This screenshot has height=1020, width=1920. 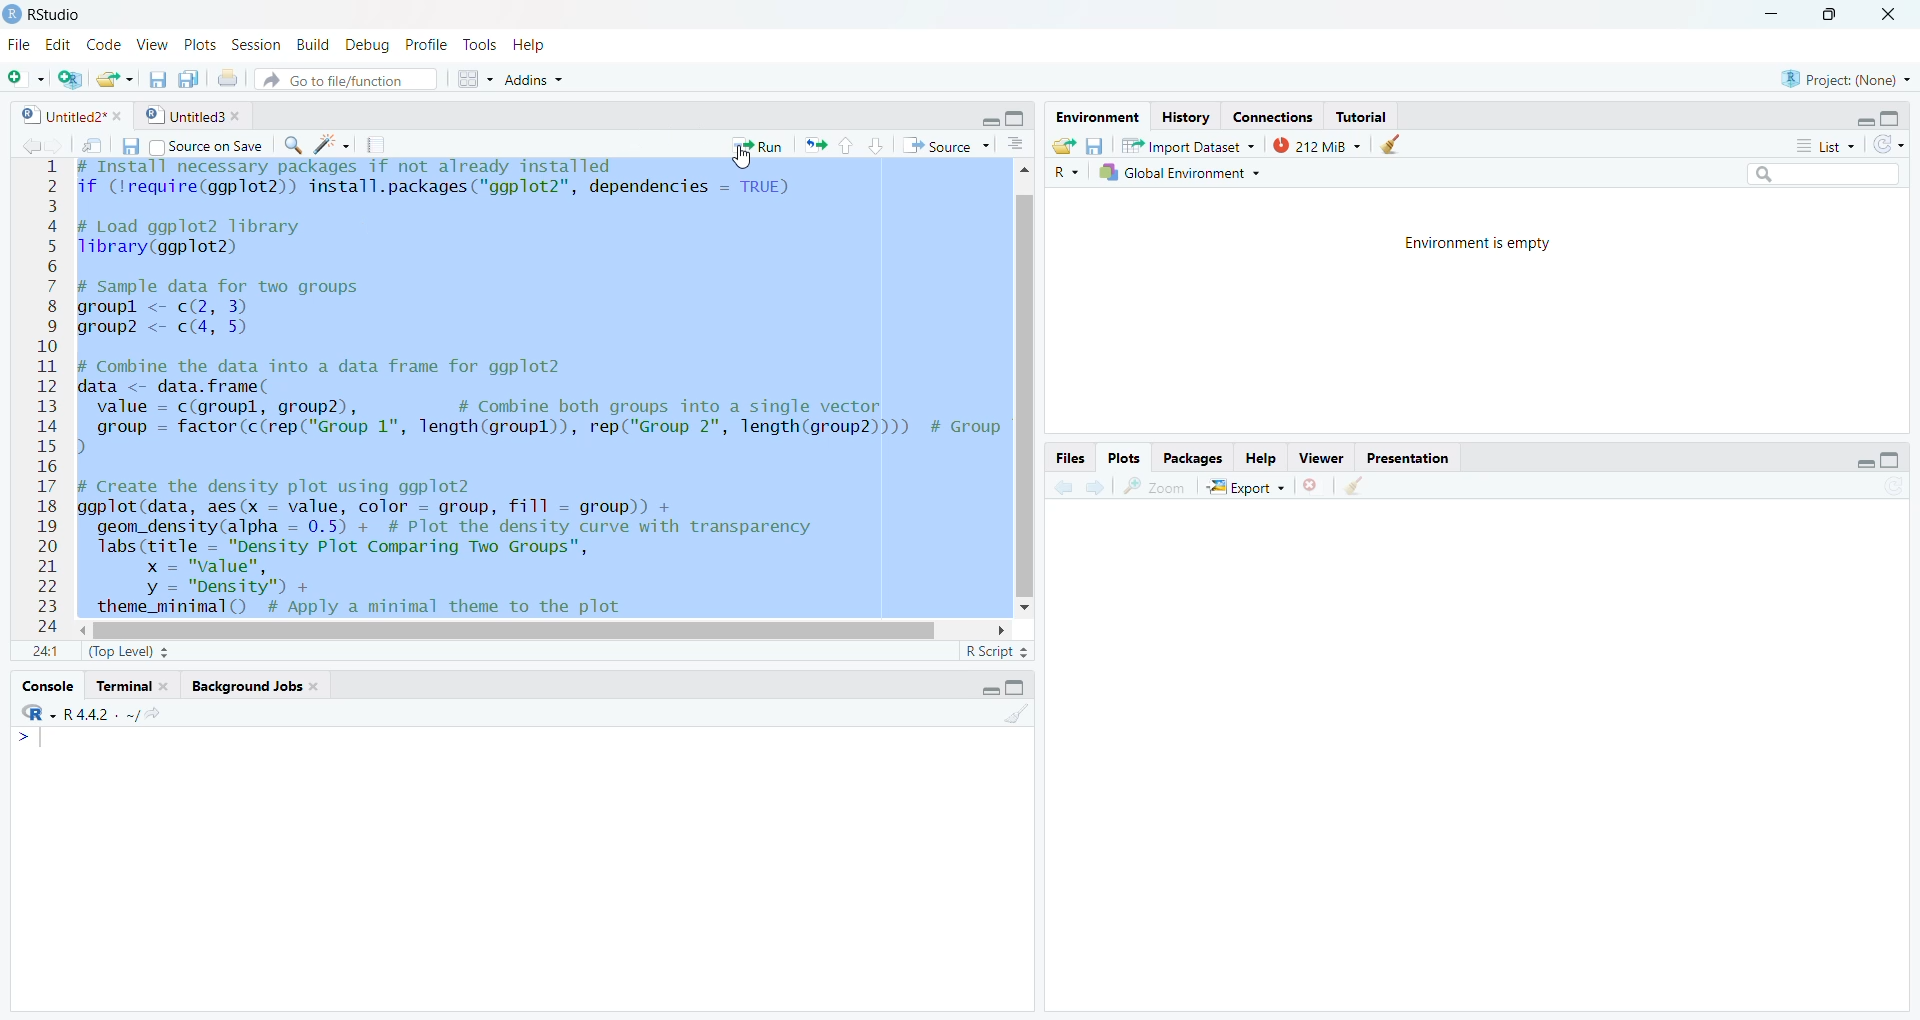 What do you see at coordinates (202, 44) in the screenshot?
I see `ports` at bounding box center [202, 44].